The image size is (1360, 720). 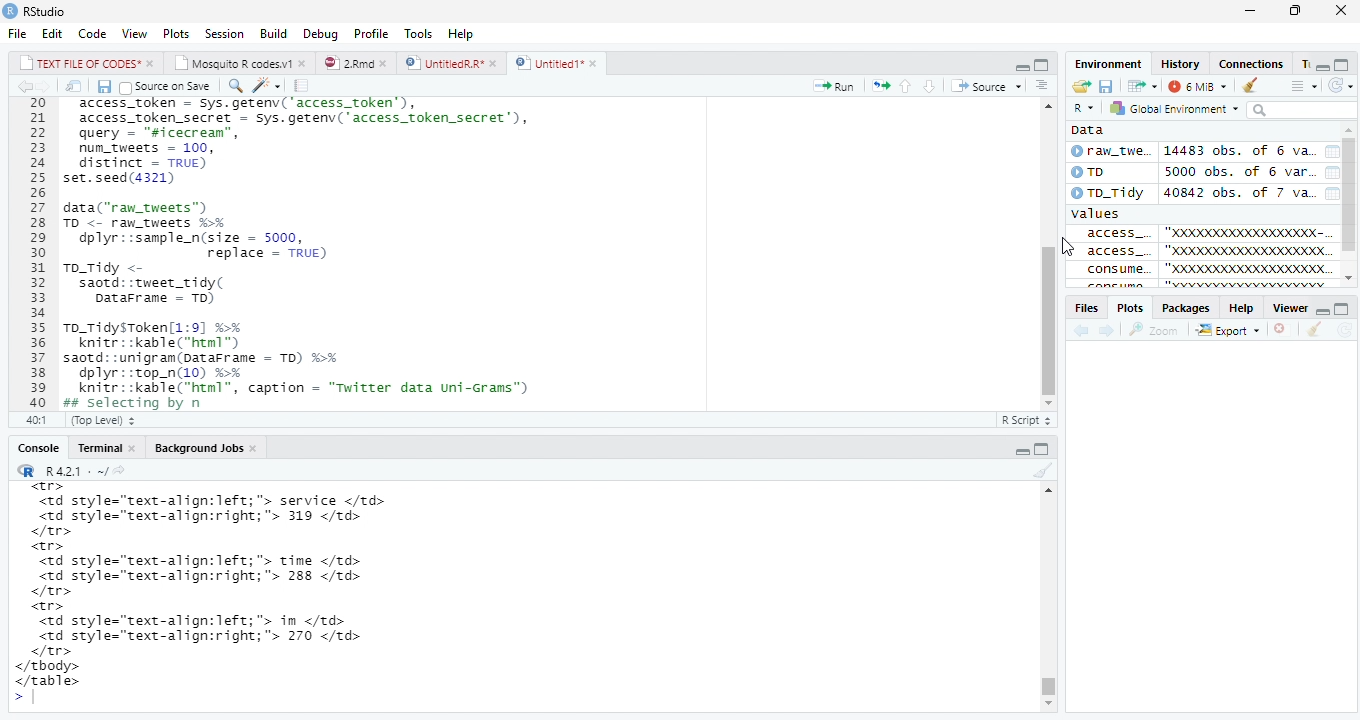 I want to click on clear console, so click(x=1316, y=330).